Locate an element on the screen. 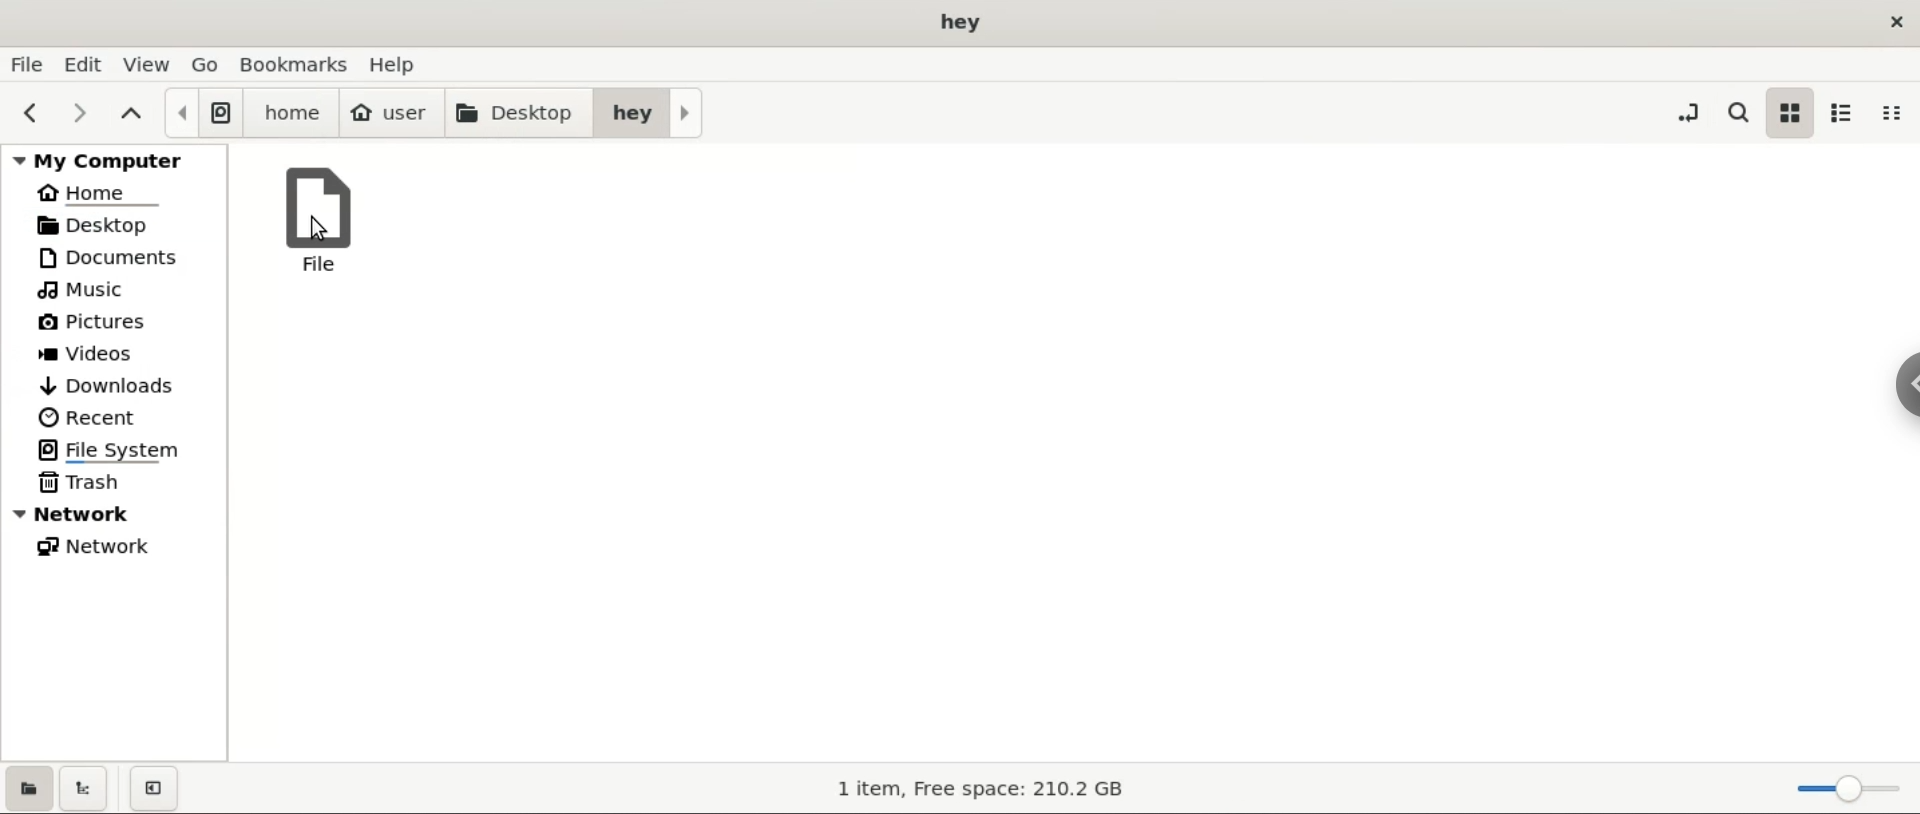 This screenshot has width=1920, height=814. user is located at coordinates (394, 112).